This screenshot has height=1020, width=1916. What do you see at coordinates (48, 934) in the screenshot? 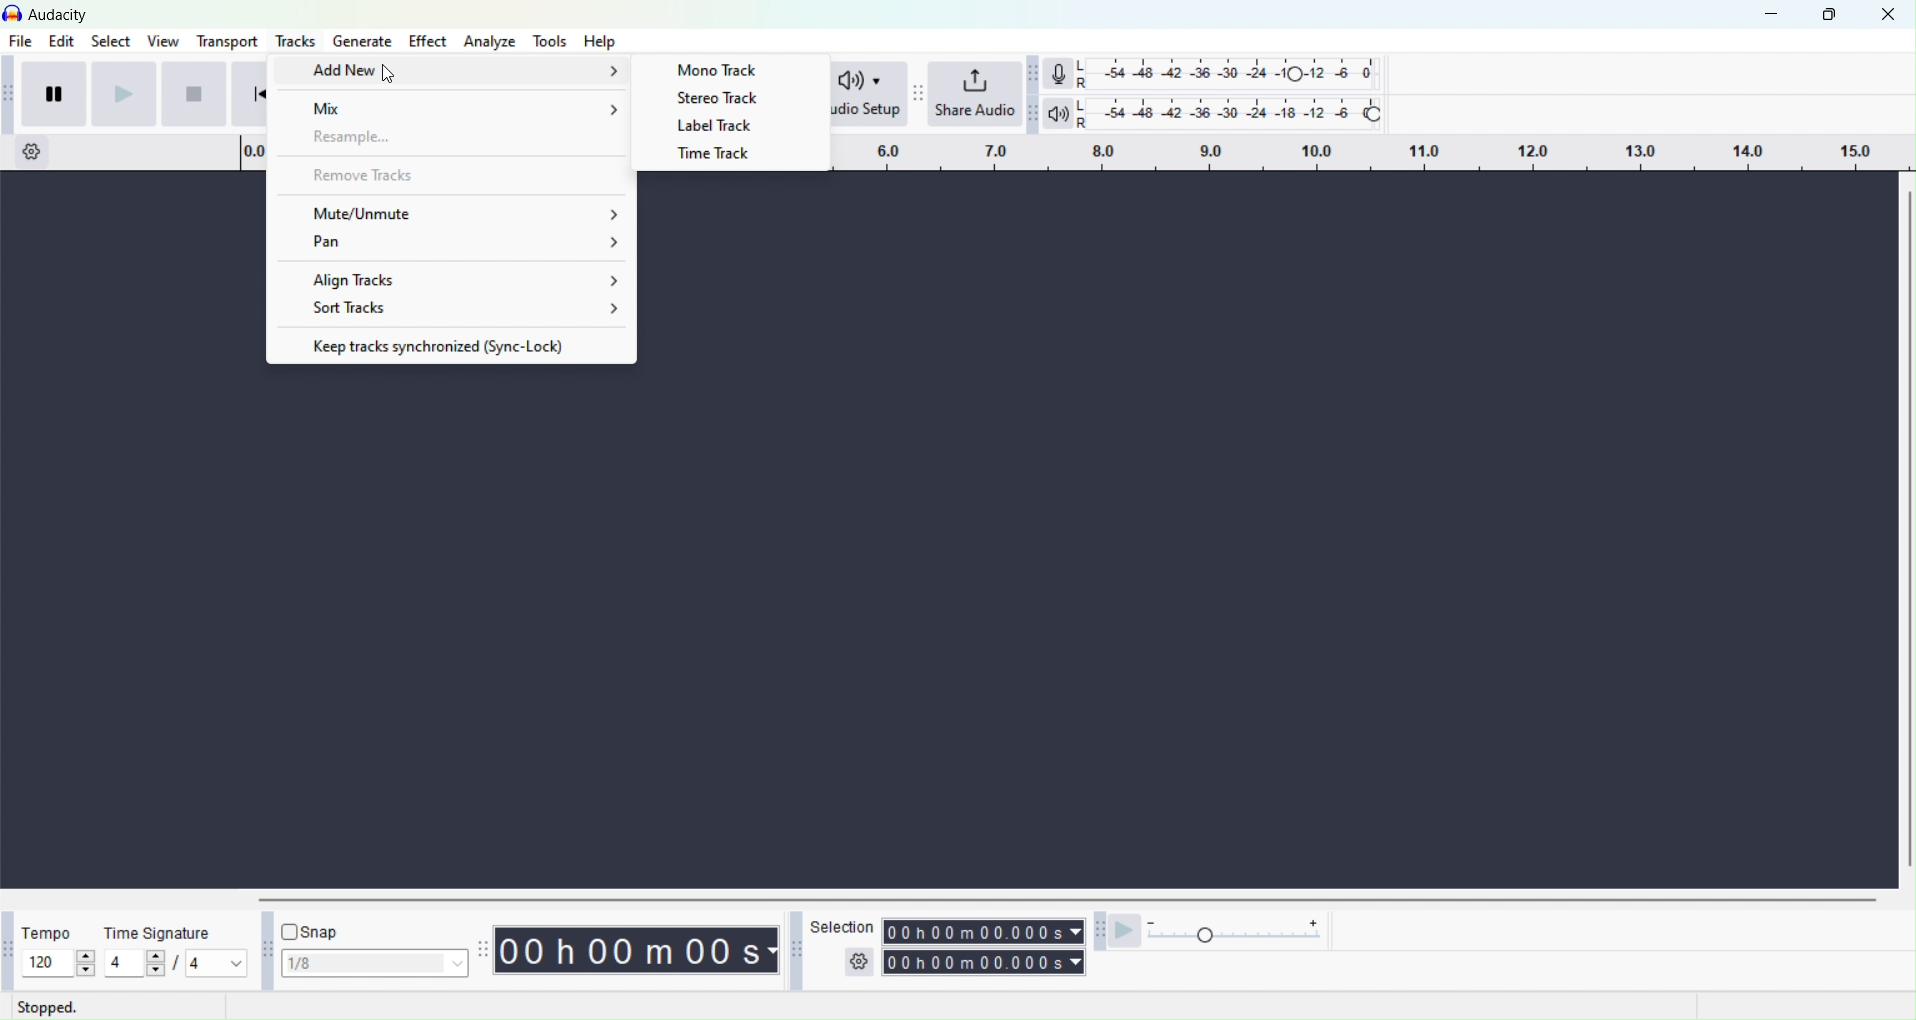
I see `Tempo` at bounding box center [48, 934].